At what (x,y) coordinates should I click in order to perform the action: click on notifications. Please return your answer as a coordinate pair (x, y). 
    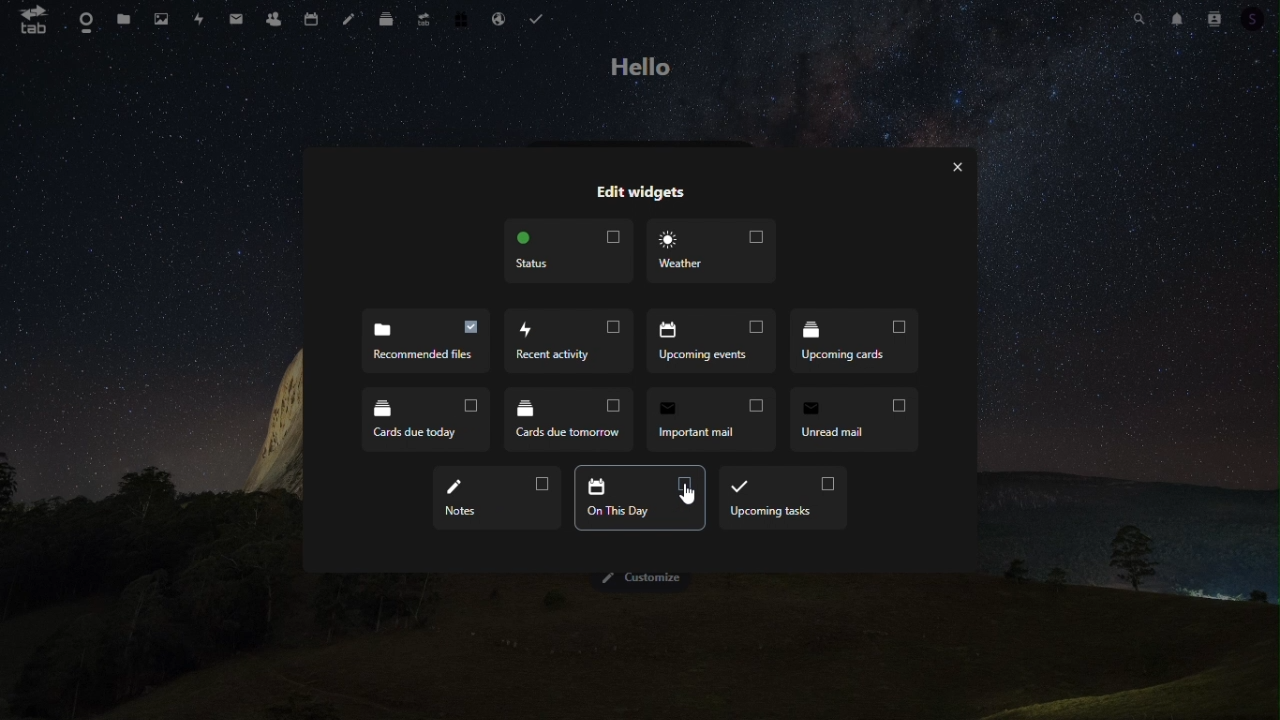
    Looking at the image, I should click on (1178, 20).